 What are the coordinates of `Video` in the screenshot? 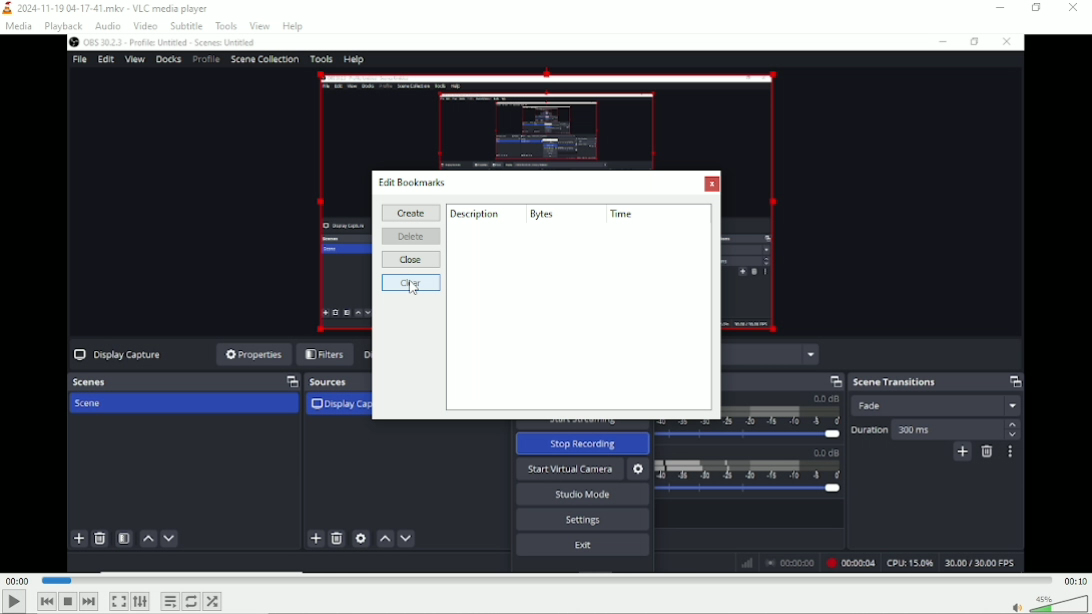 It's located at (146, 25).